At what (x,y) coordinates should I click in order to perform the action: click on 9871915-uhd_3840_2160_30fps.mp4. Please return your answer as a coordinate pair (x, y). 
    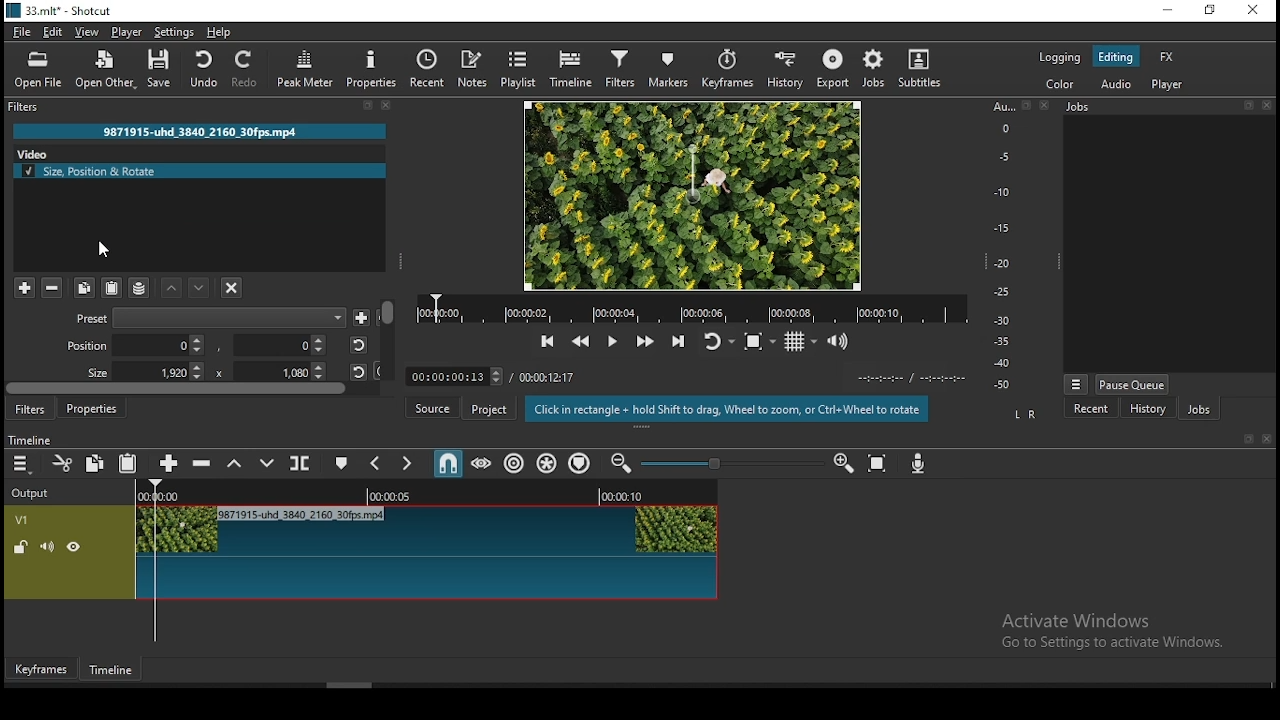
    Looking at the image, I should click on (195, 132).